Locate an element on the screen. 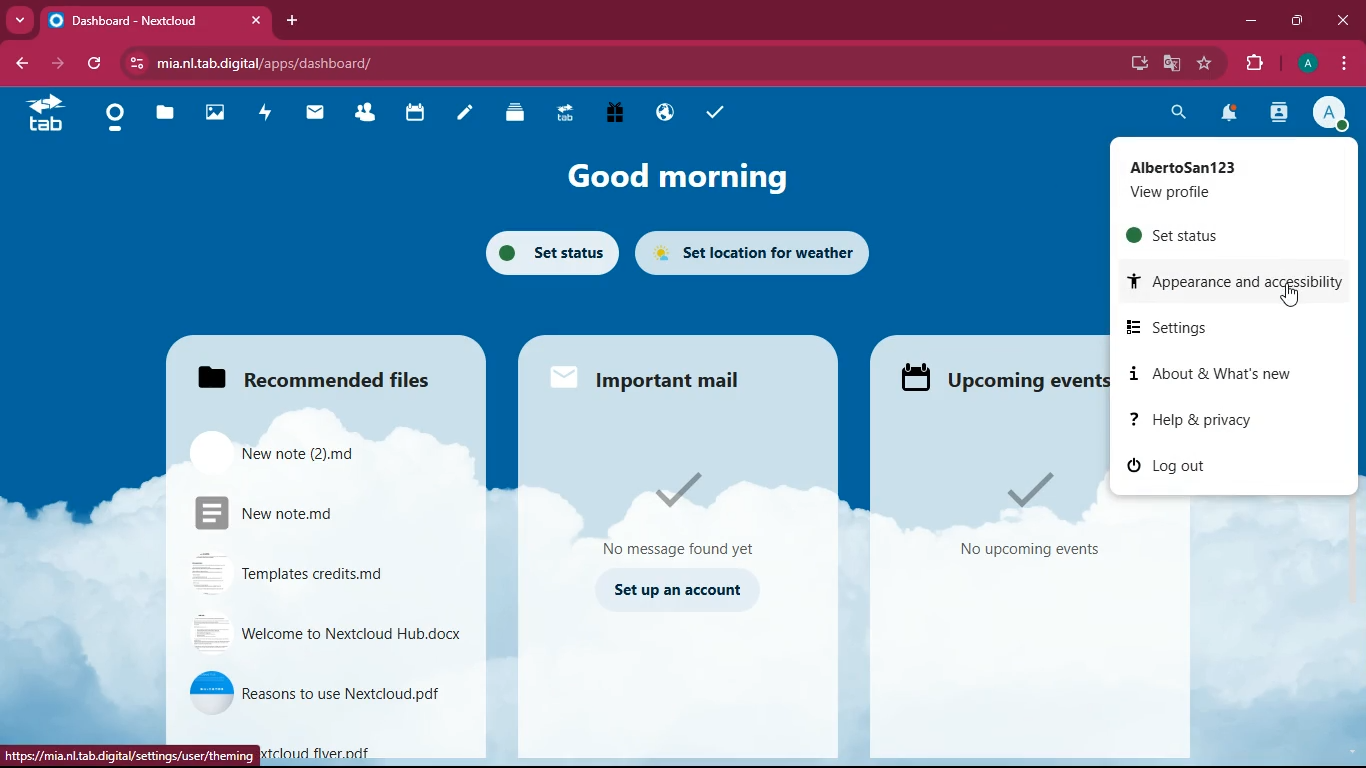 This screenshot has width=1366, height=768. menu is located at coordinates (1340, 64).